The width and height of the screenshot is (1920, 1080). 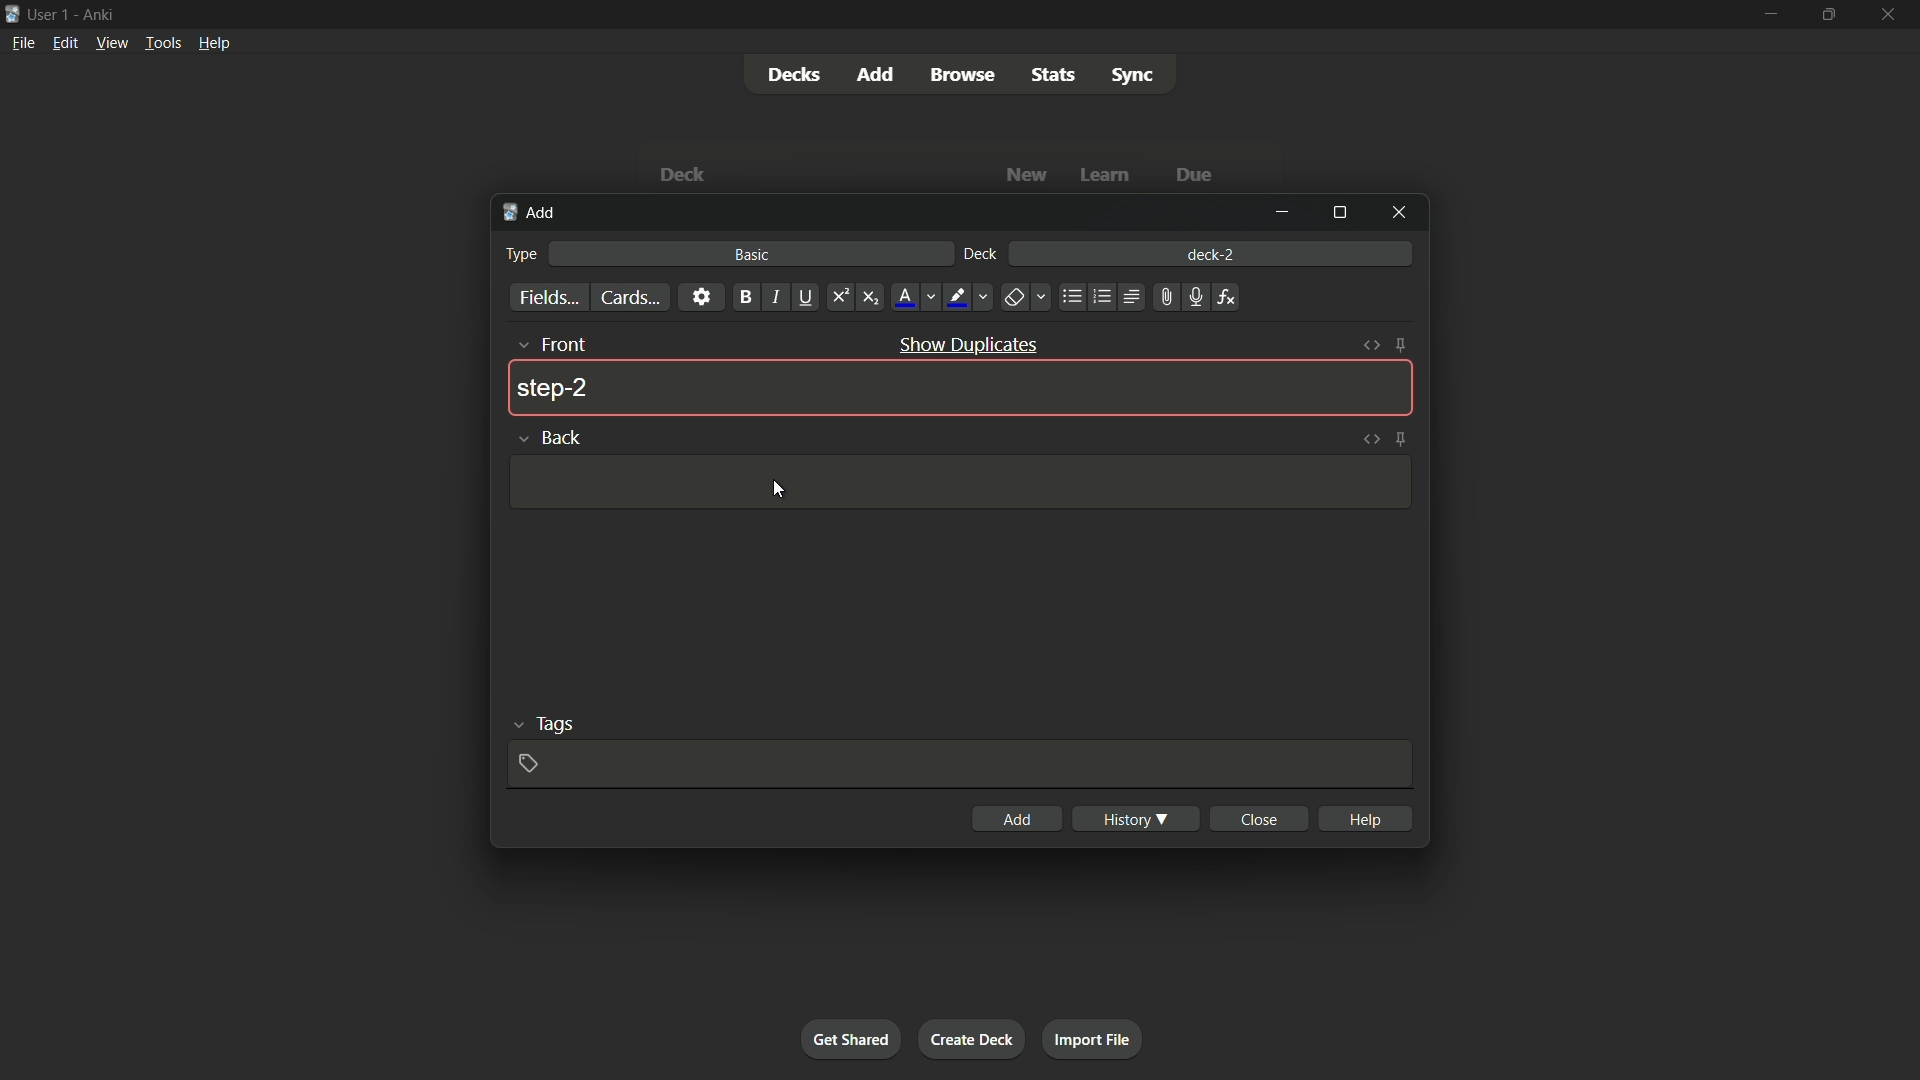 What do you see at coordinates (969, 298) in the screenshot?
I see `highlight text` at bounding box center [969, 298].